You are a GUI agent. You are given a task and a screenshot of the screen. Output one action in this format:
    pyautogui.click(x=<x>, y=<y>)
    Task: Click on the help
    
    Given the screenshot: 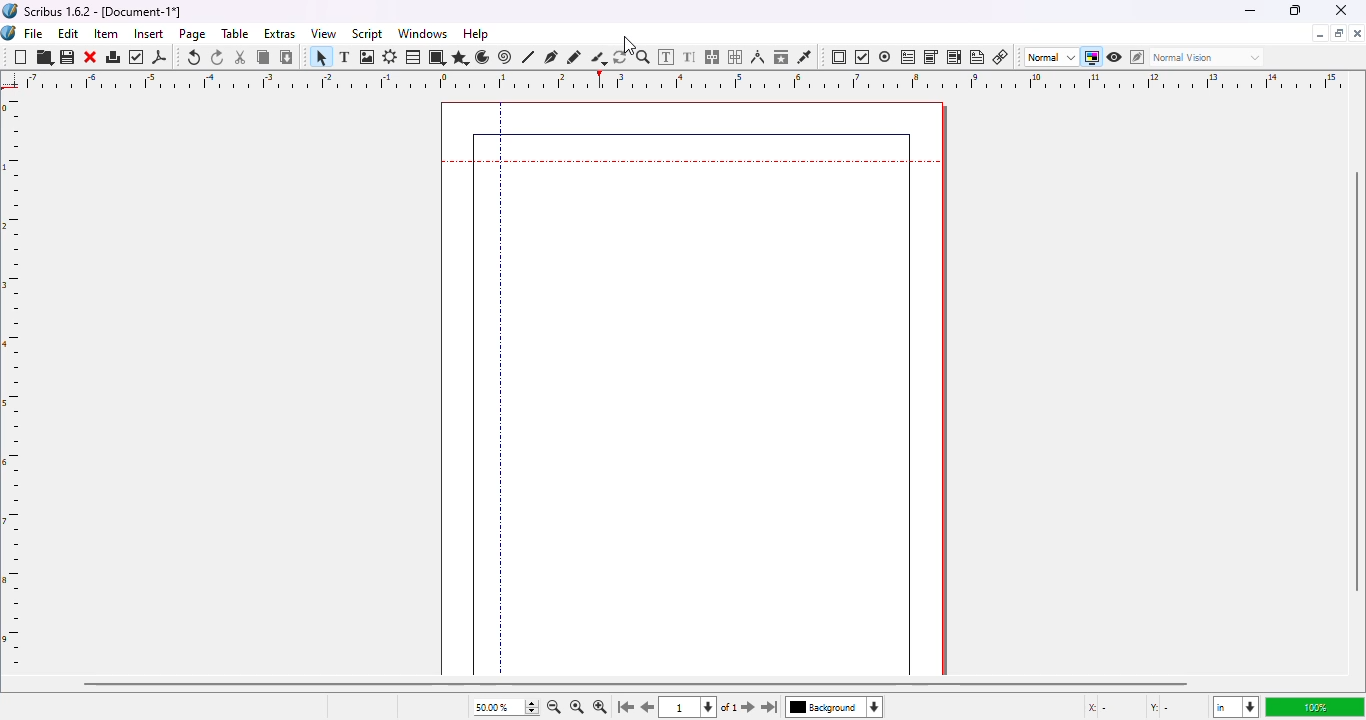 What is the action you would take?
    pyautogui.click(x=476, y=34)
    